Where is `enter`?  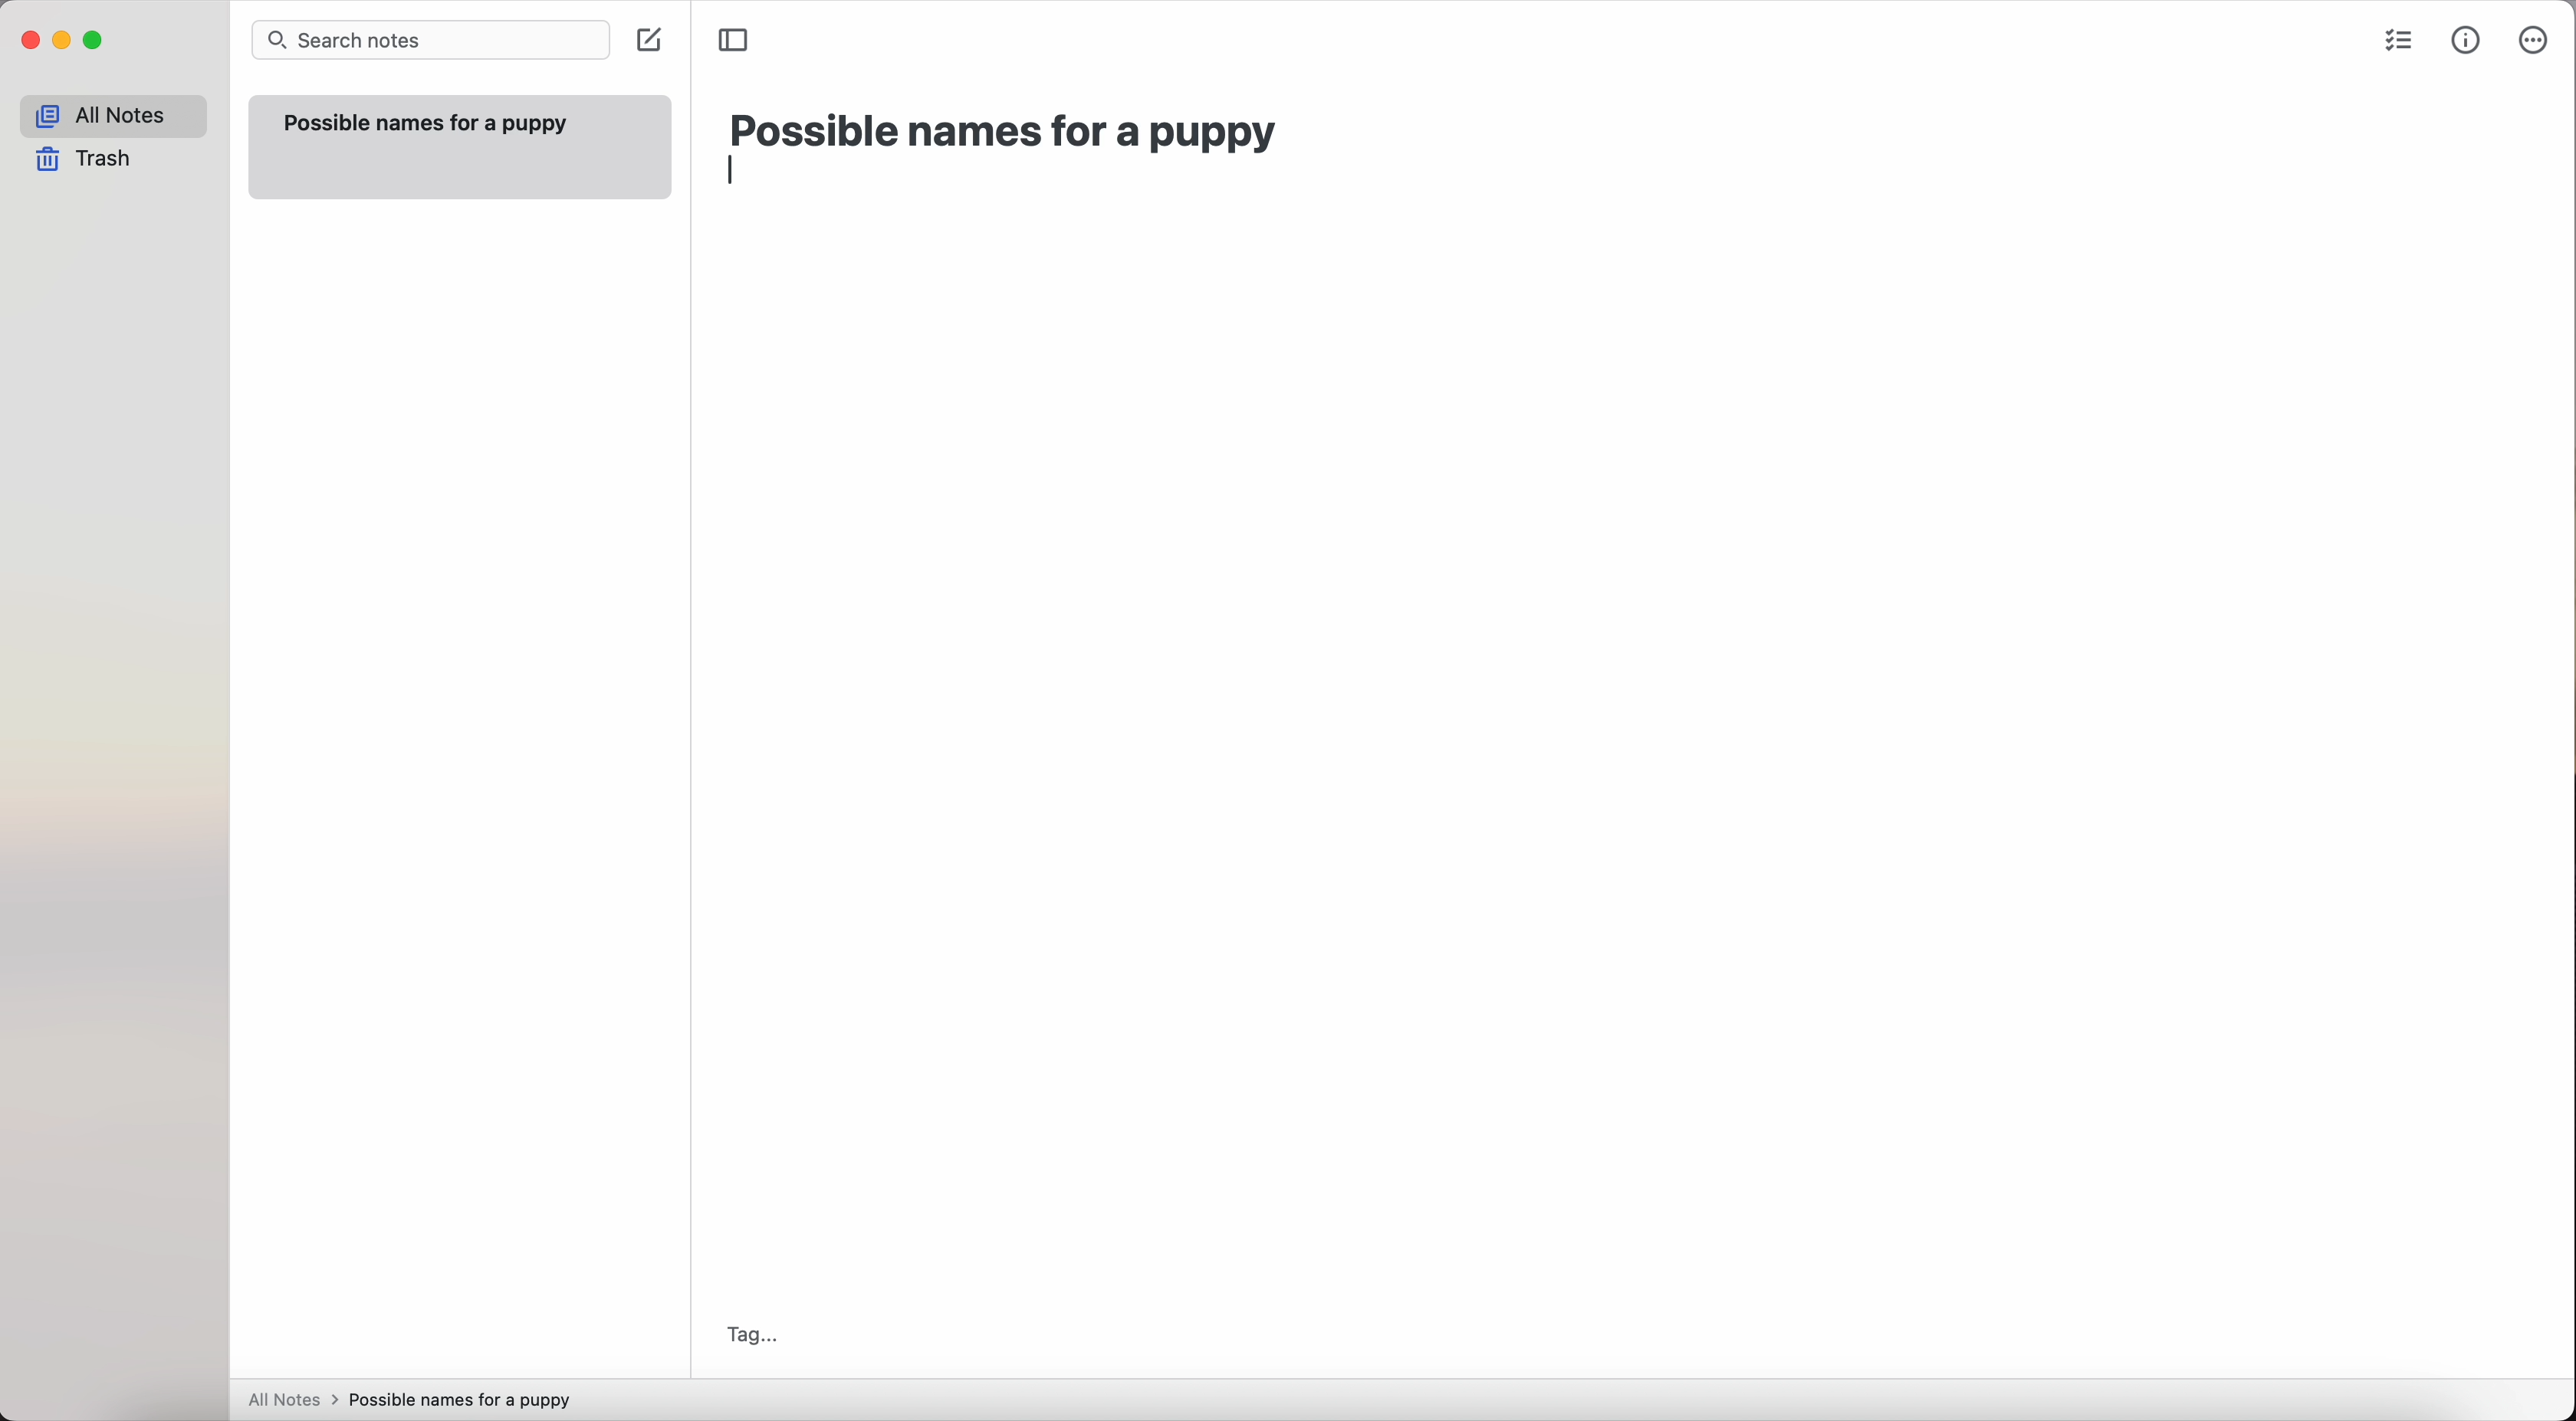 enter is located at coordinates (739, 181).